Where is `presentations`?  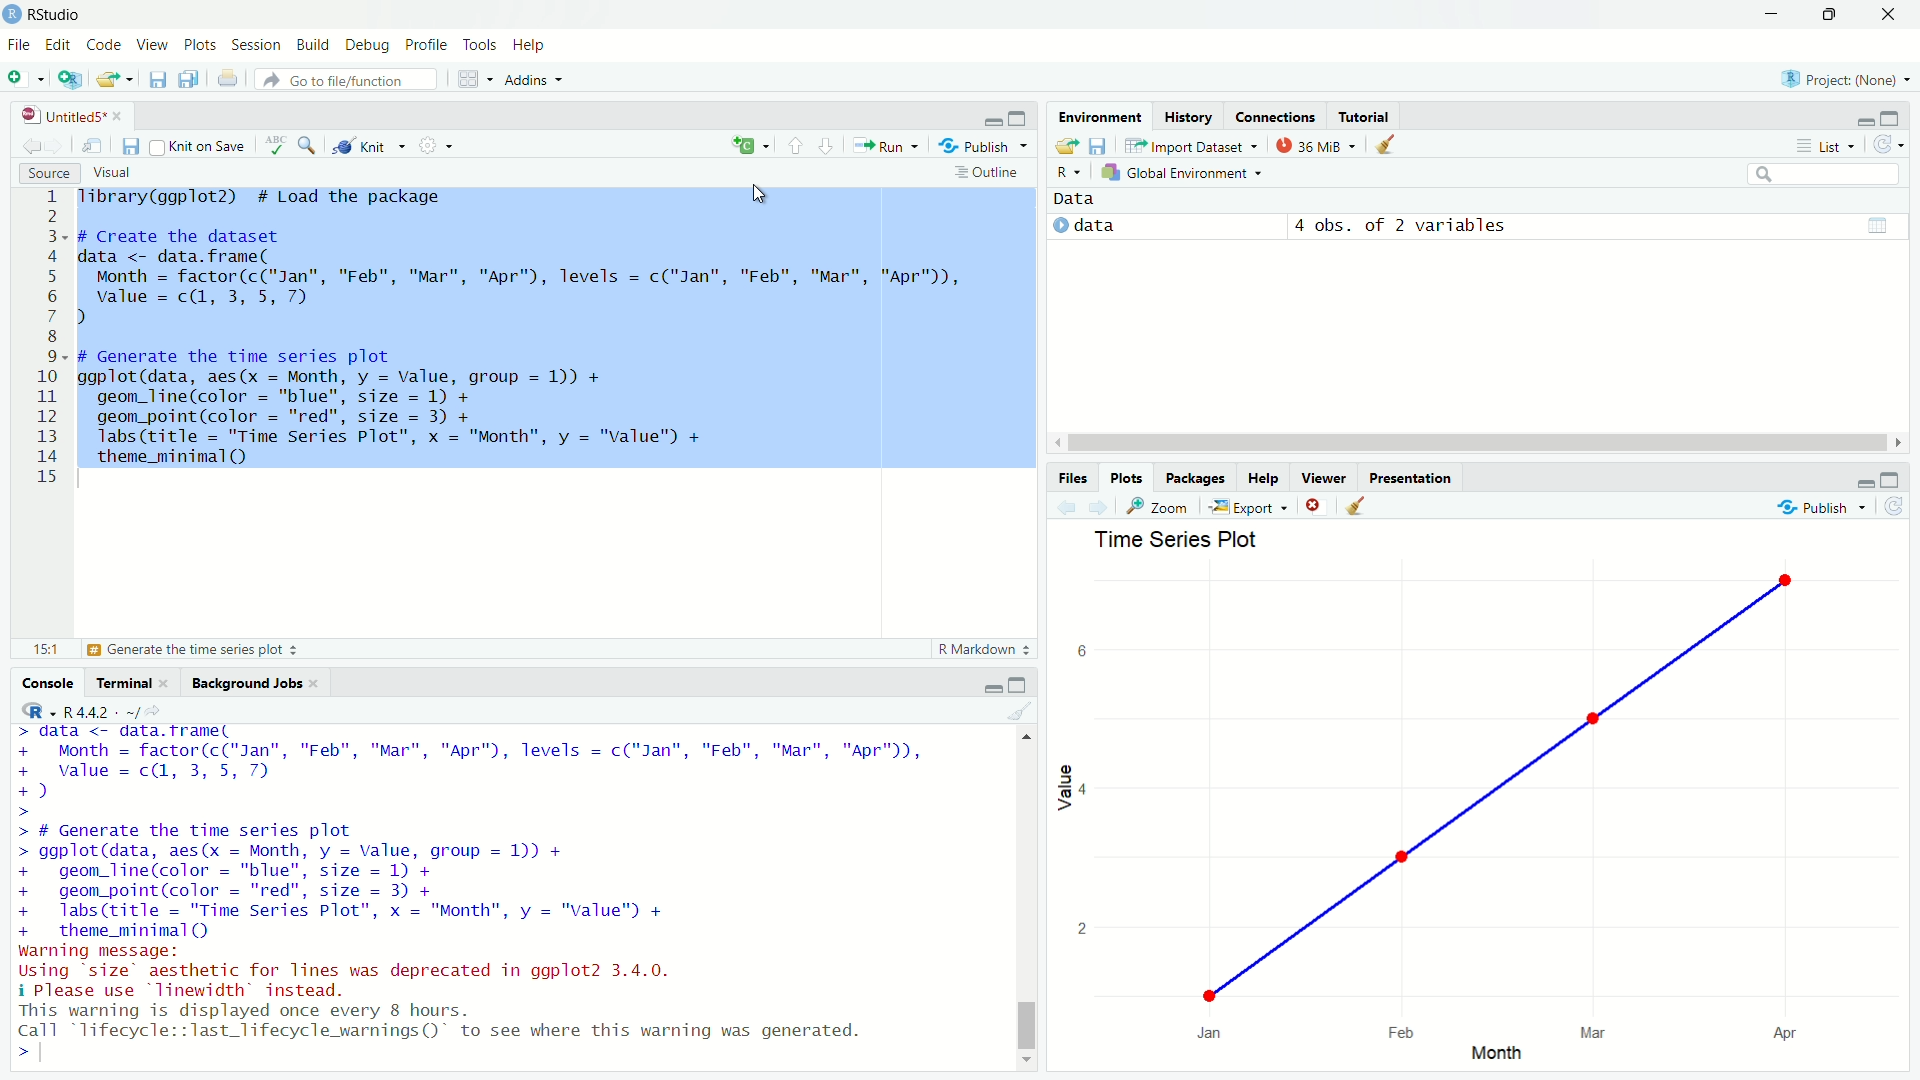
presentations is located at coordinates (1413, 476).